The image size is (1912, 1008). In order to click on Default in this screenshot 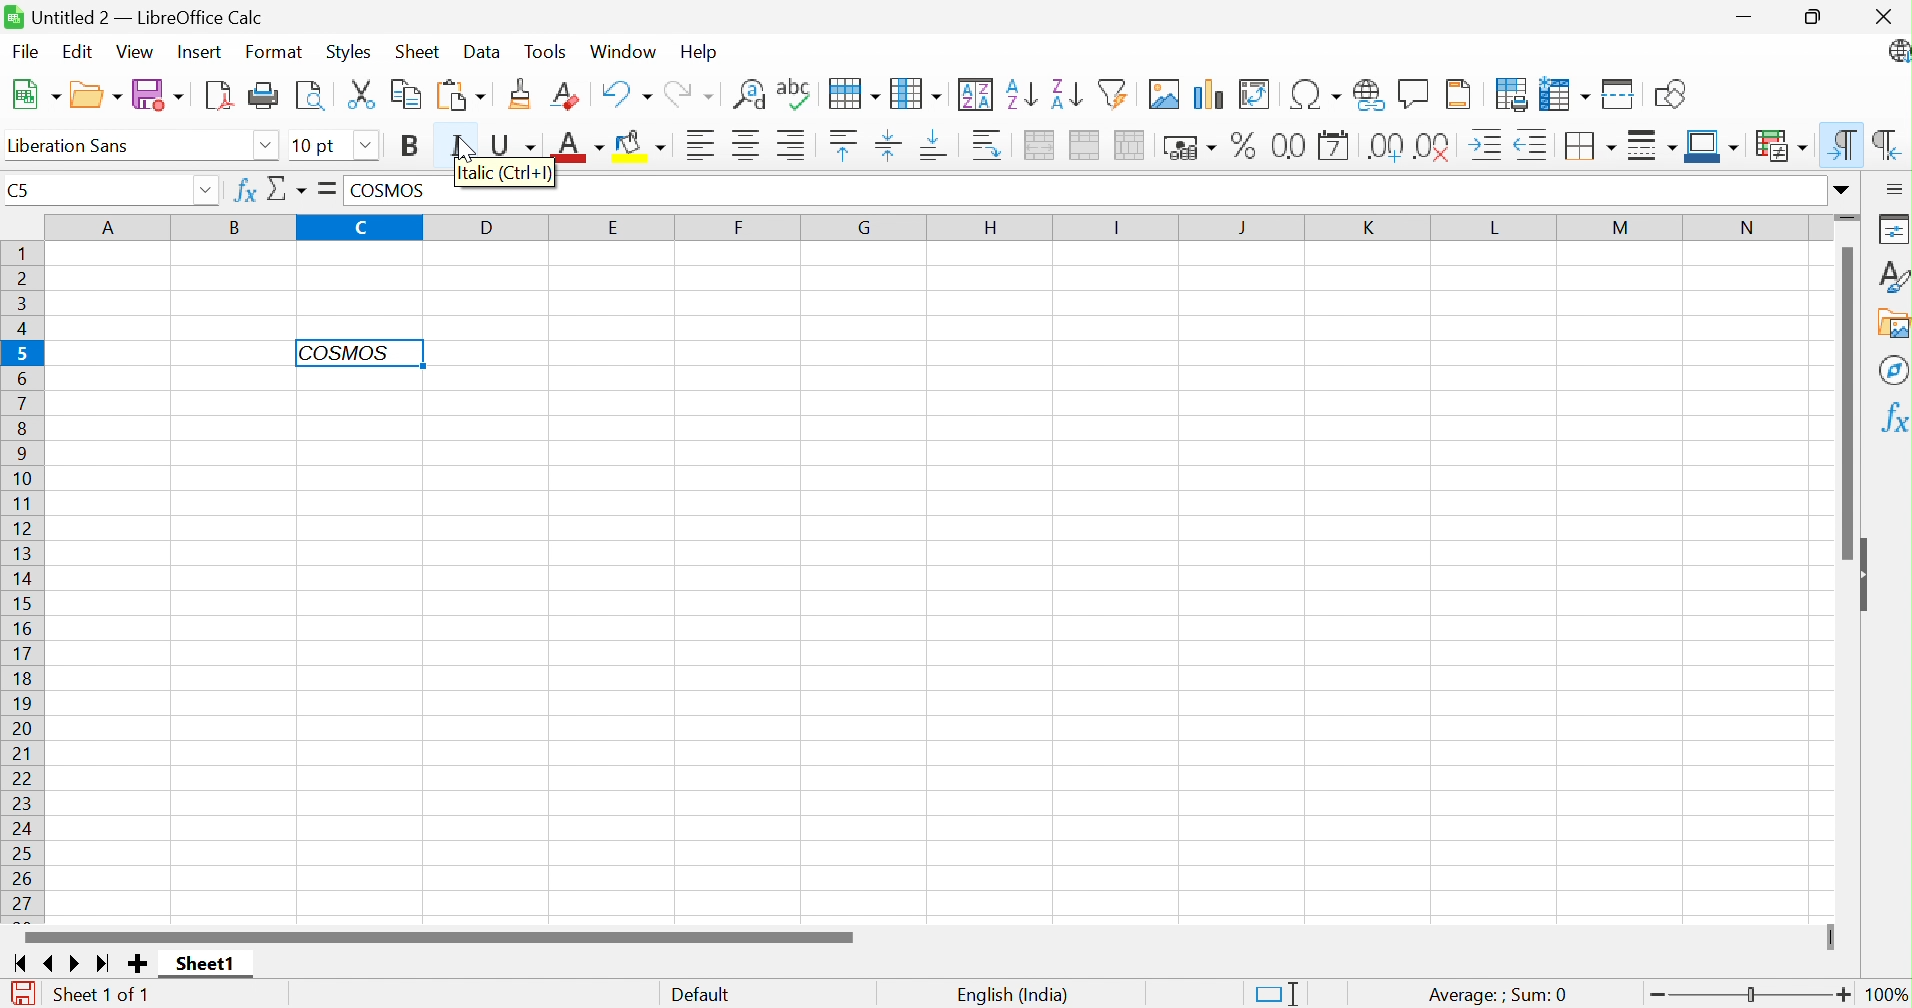, I will do `click(700, 996)`.